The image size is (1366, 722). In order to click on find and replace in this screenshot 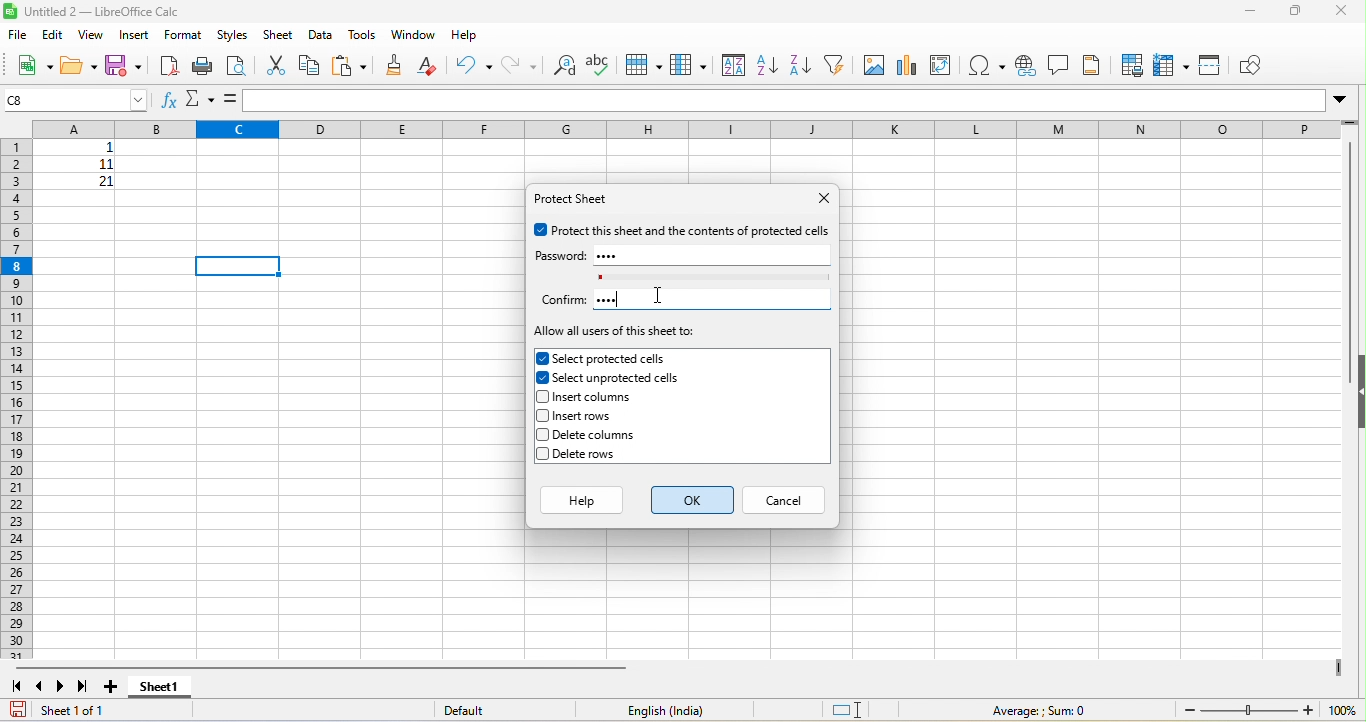, I will do `click(561, 65)`.